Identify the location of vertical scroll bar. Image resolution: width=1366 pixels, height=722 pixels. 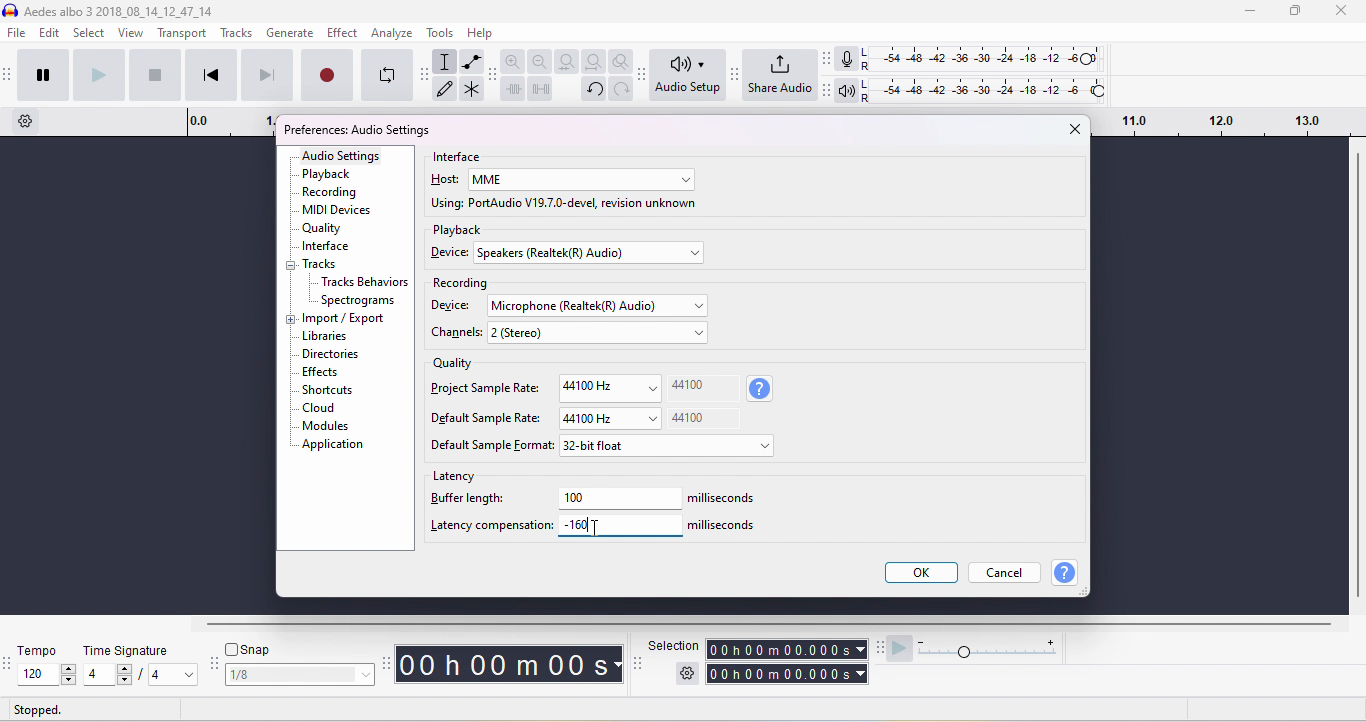
(1357, 378).